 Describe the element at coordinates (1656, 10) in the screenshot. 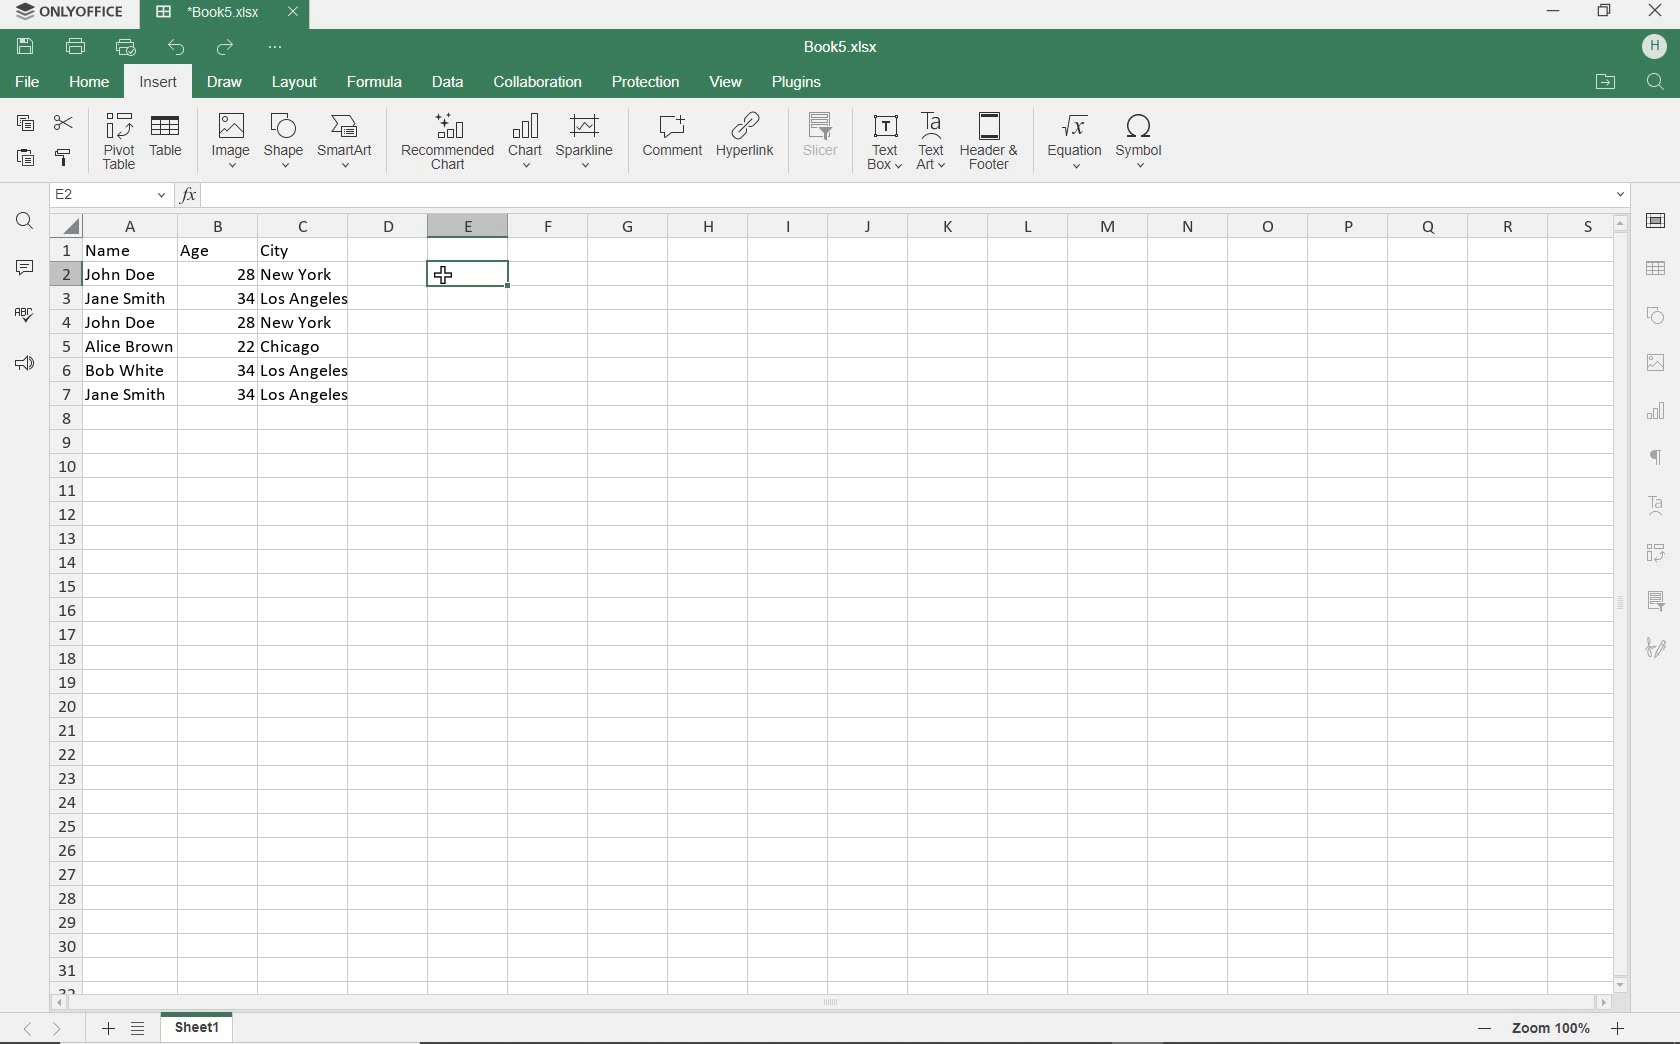

I see `CLOSE` at that location.